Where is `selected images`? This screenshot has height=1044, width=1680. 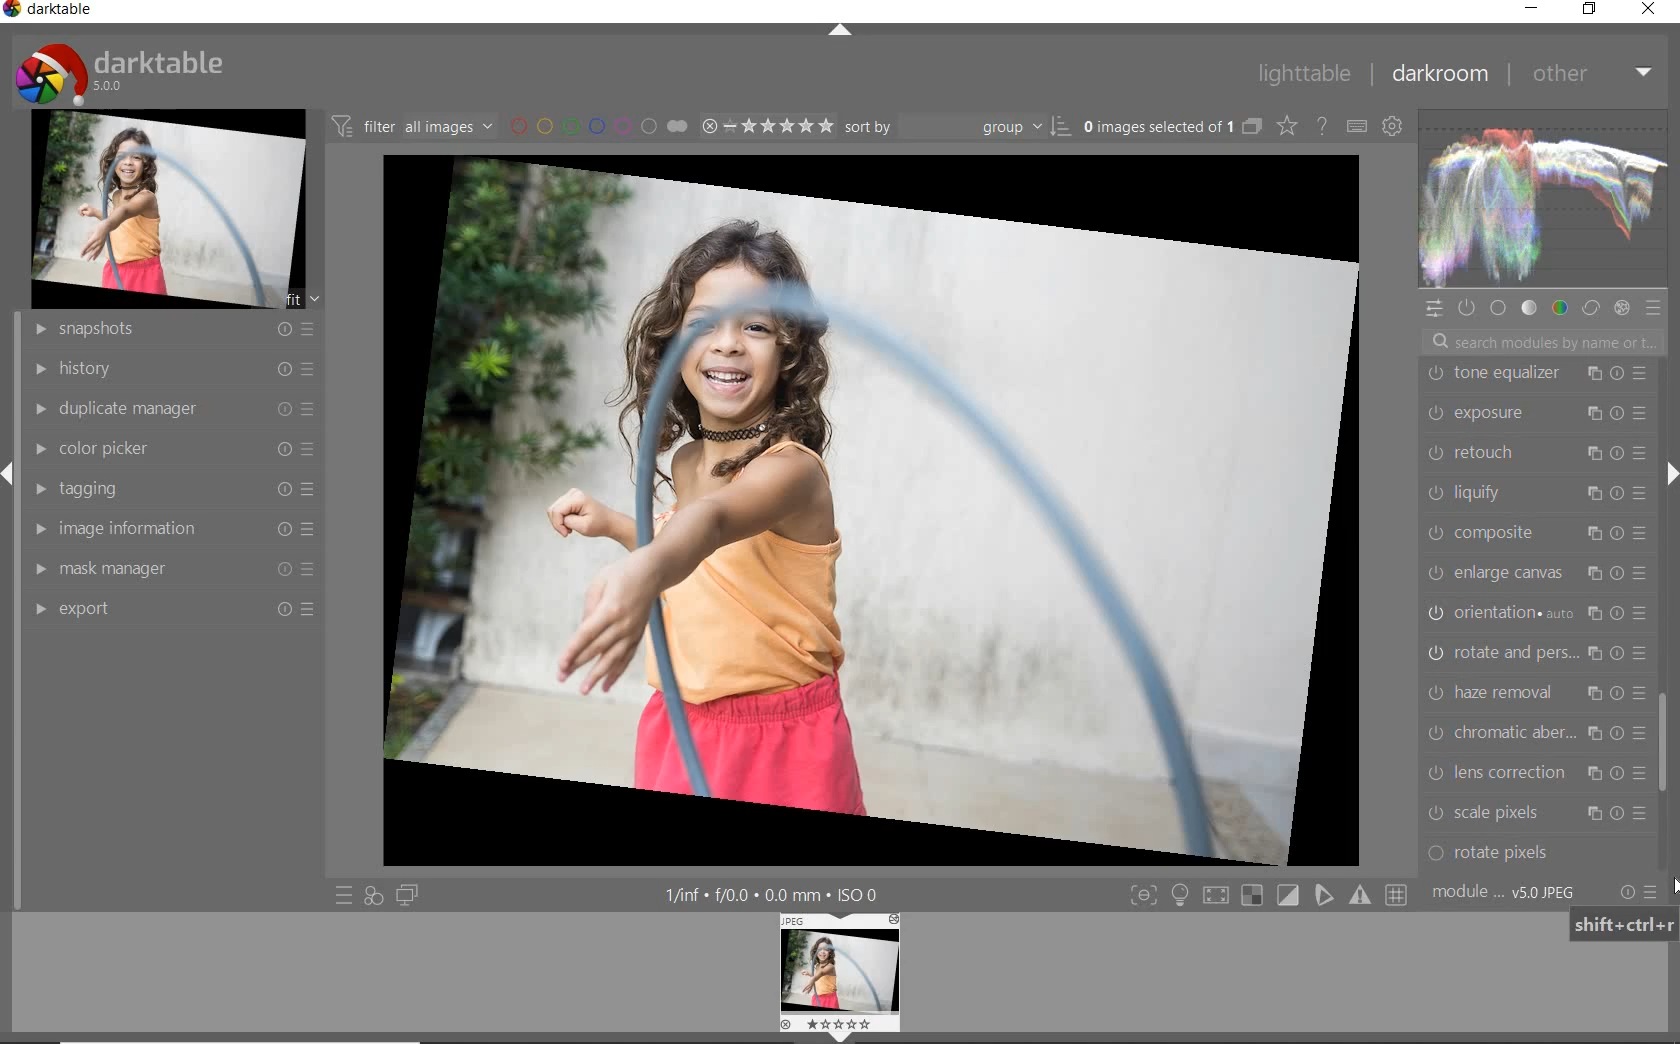 selected images is located at coordinates (1159, 127).